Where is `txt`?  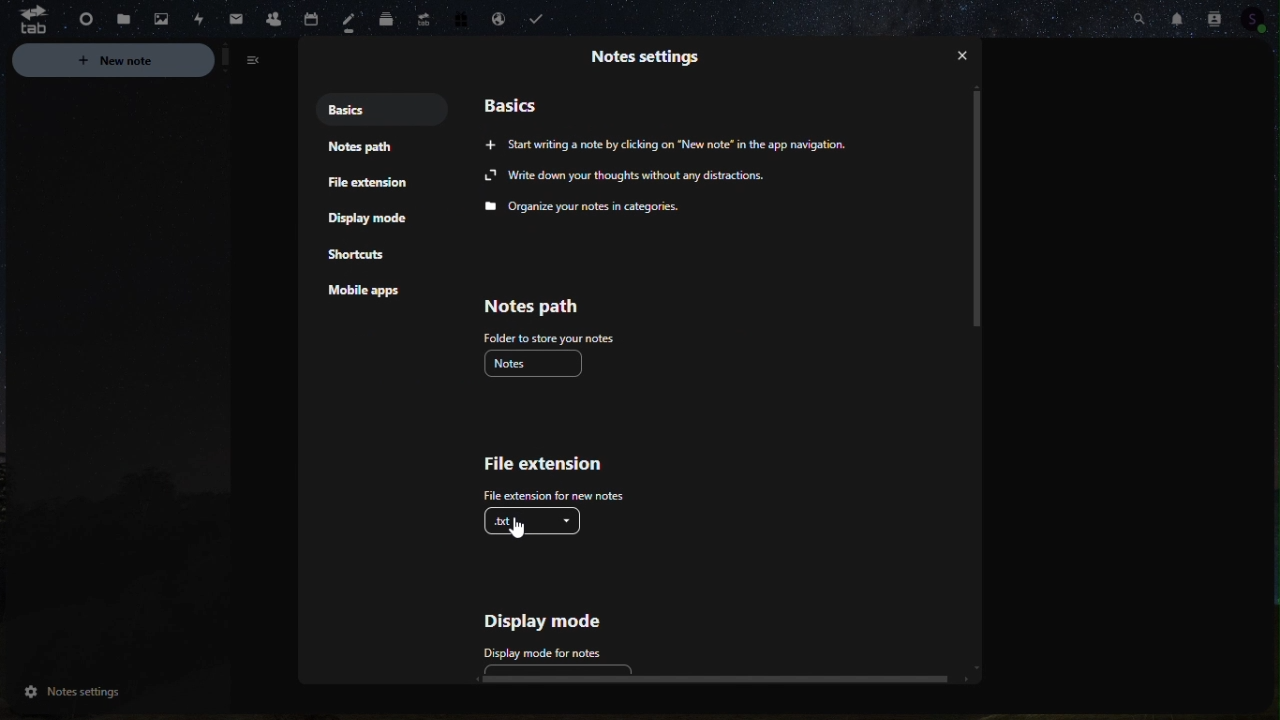 txt is located at coordinates (533, 520).